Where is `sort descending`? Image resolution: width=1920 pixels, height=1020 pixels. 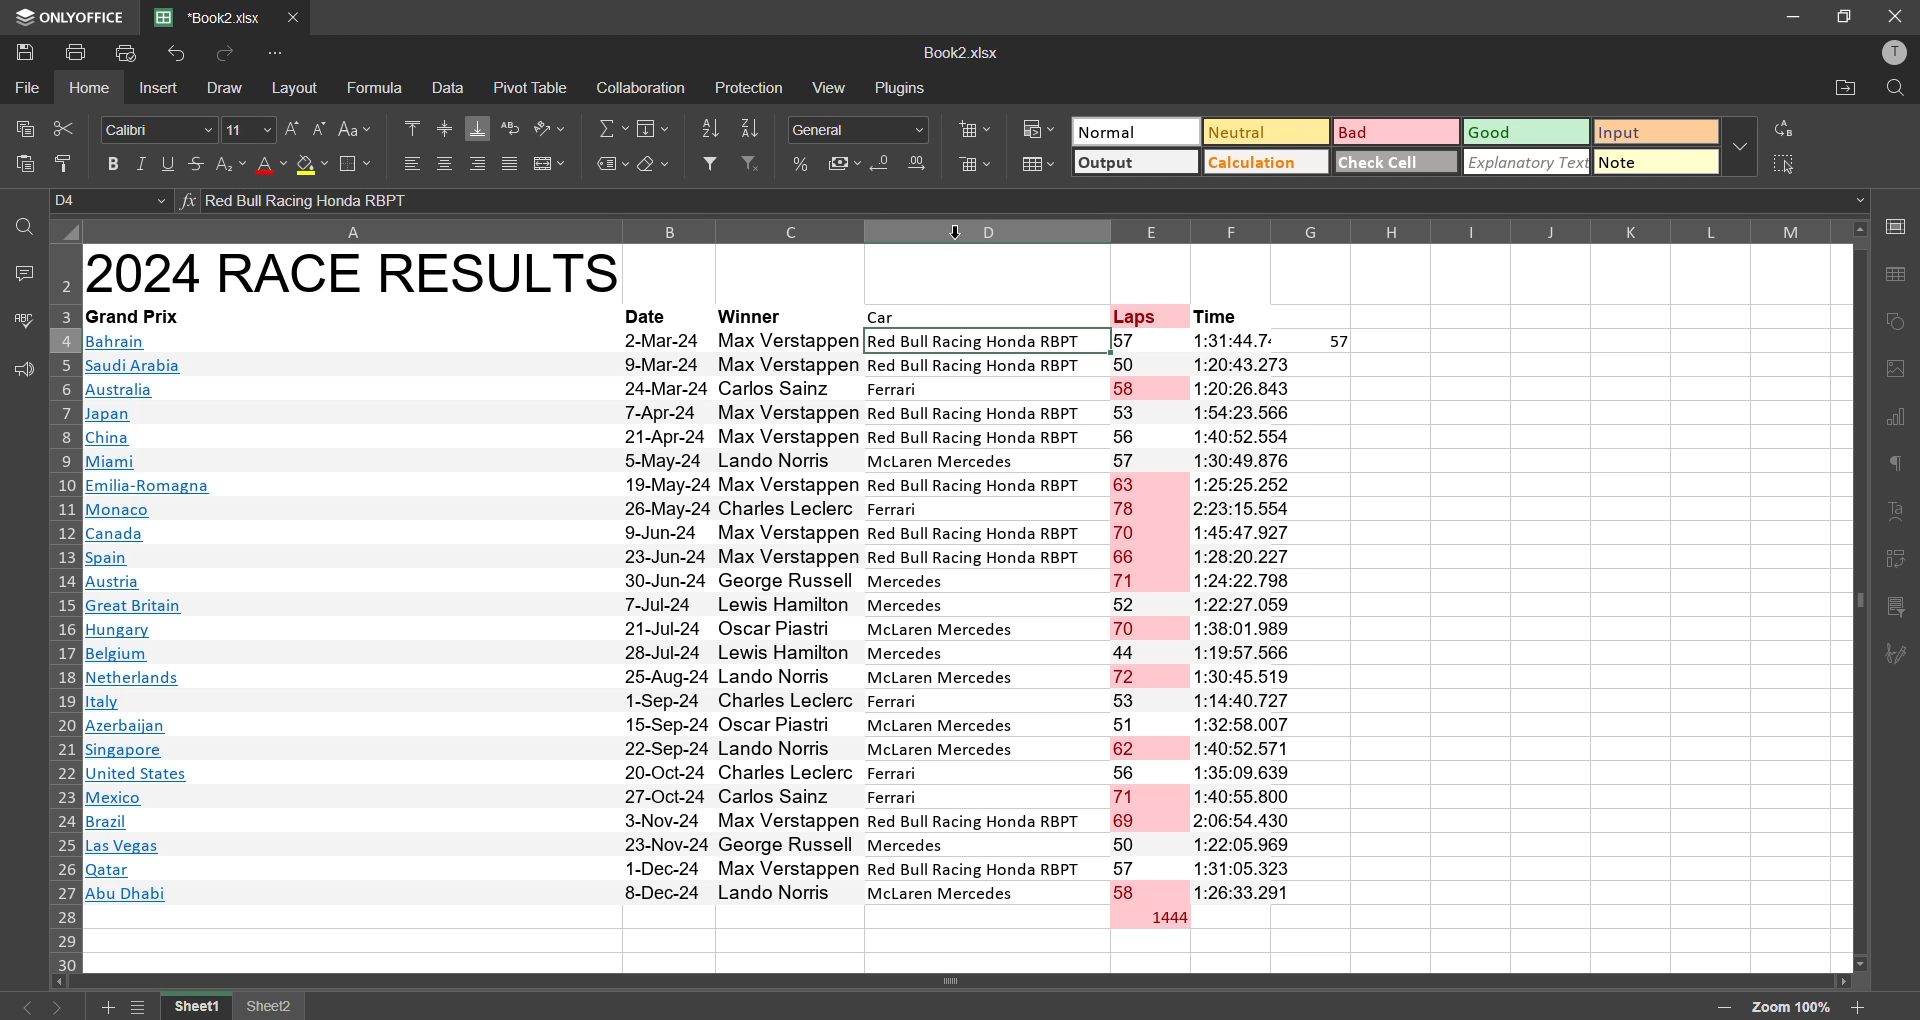
sort descending is located at coordinates (752, 129).